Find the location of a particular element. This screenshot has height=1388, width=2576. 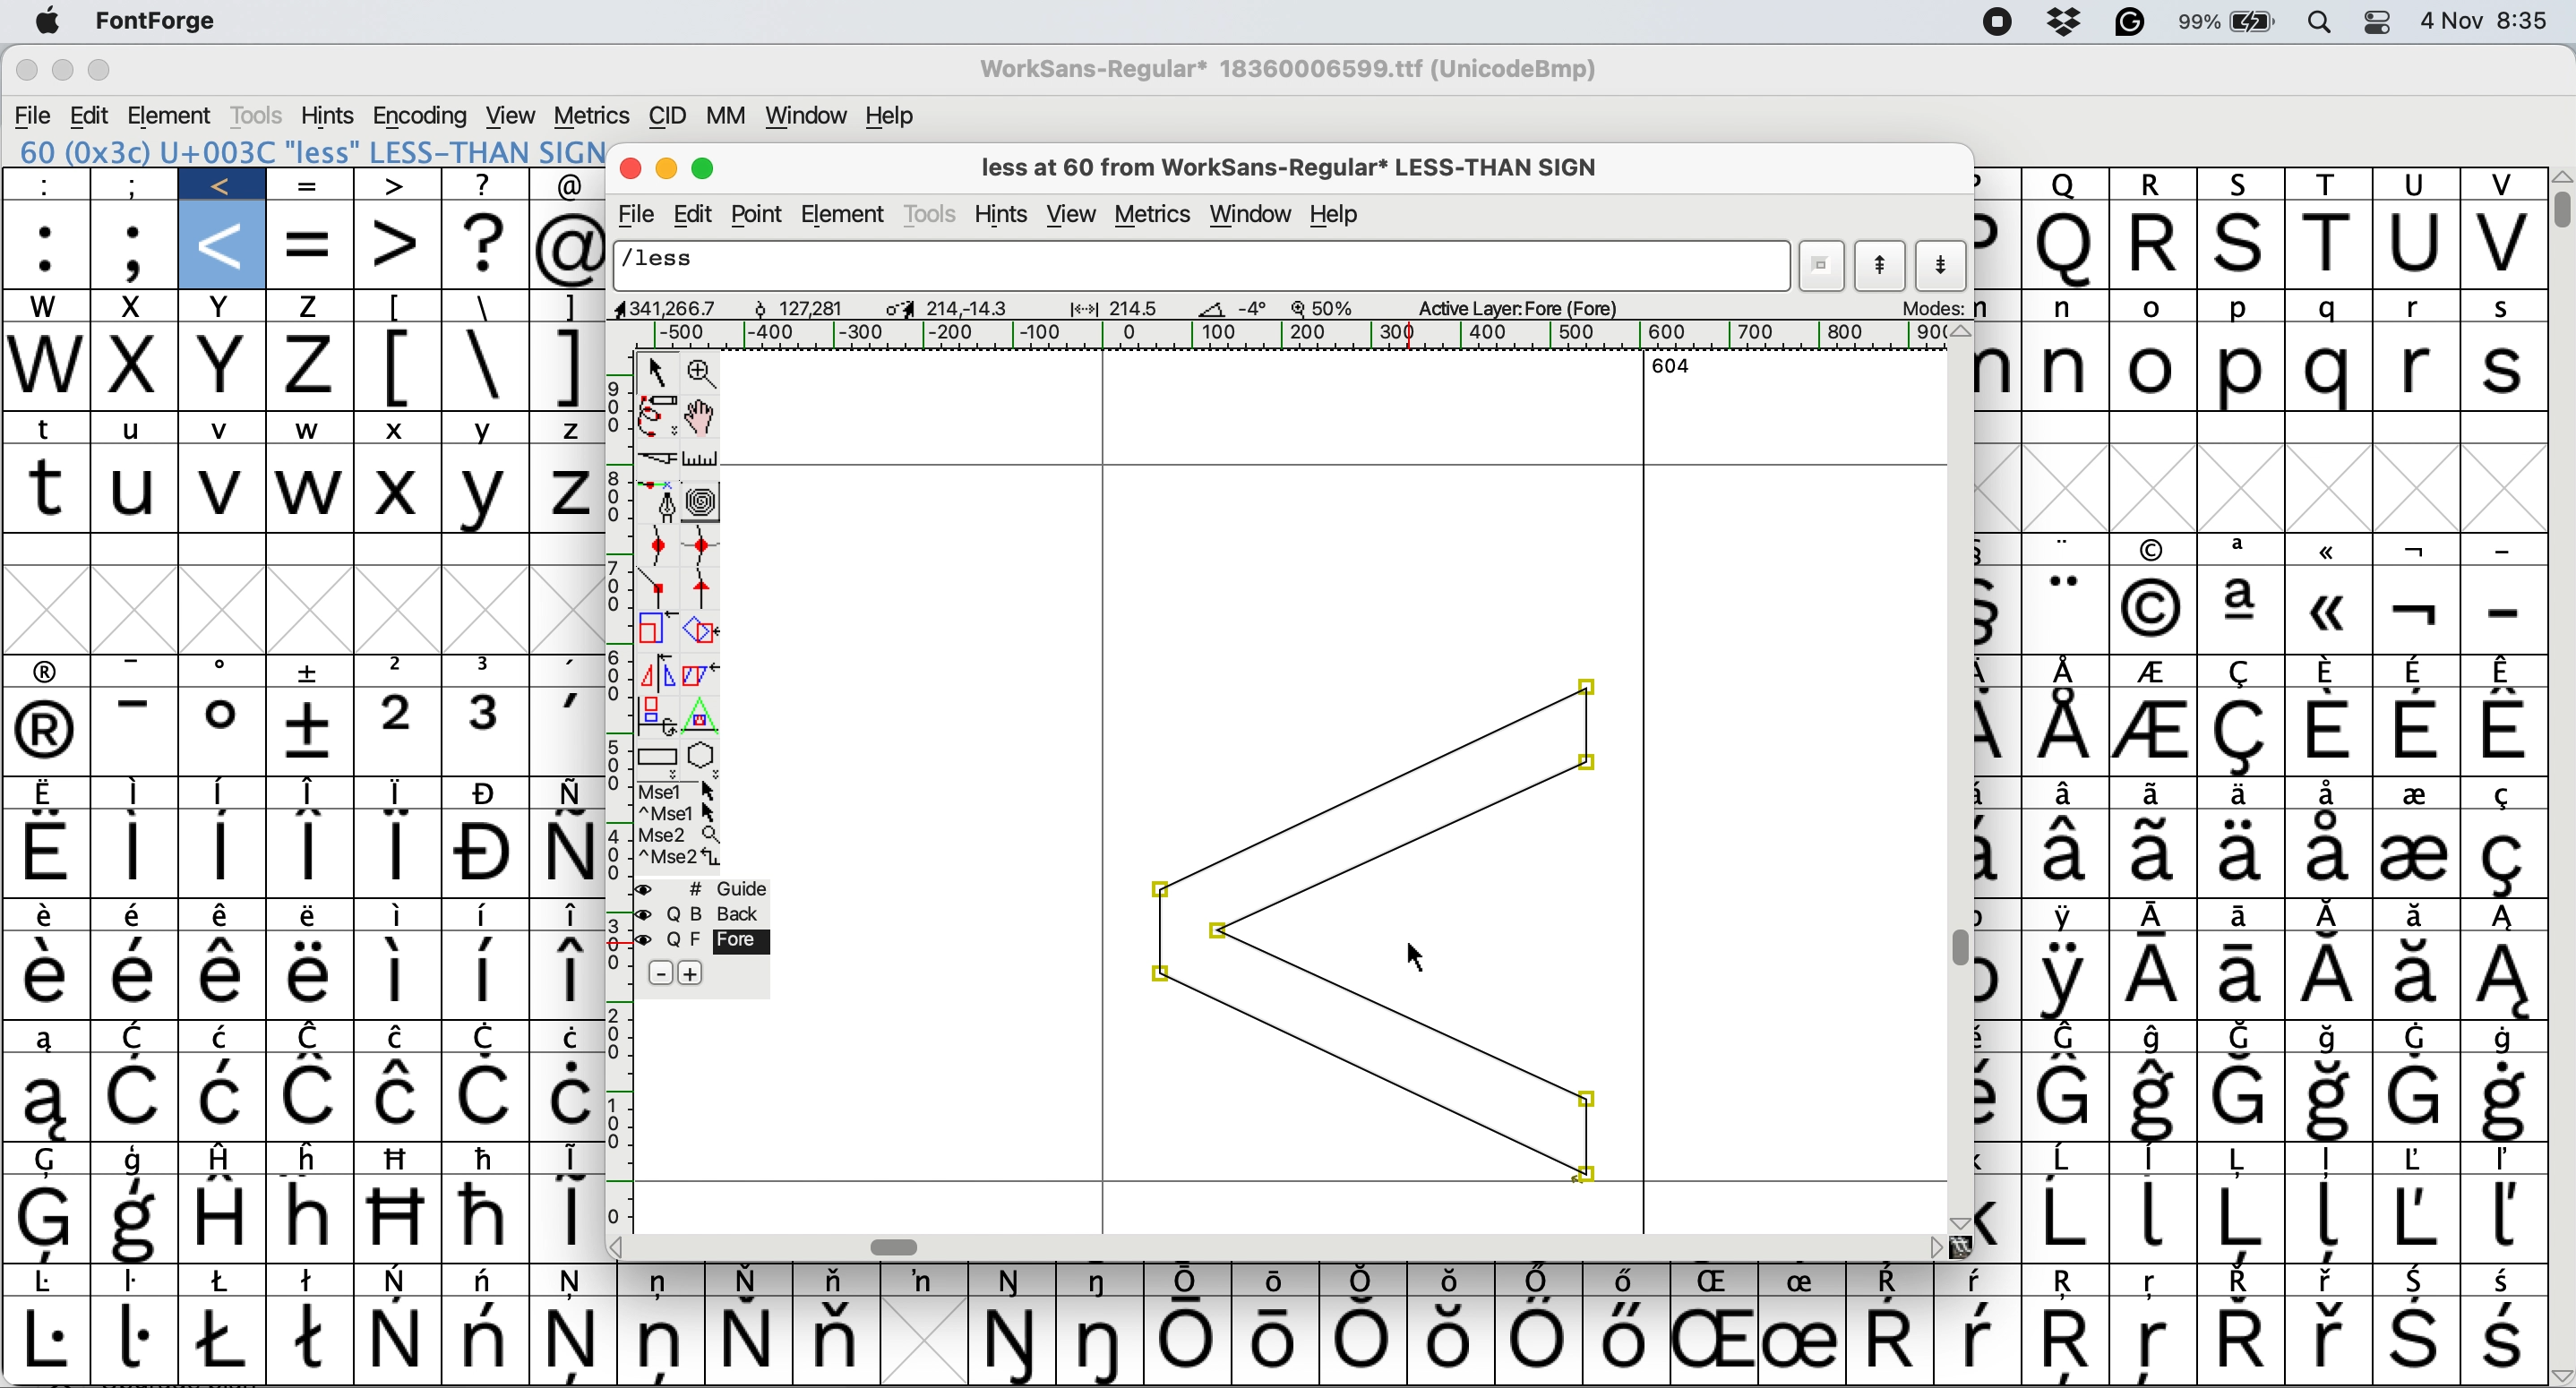

Symbol is located at coordinates (1887, 1335).